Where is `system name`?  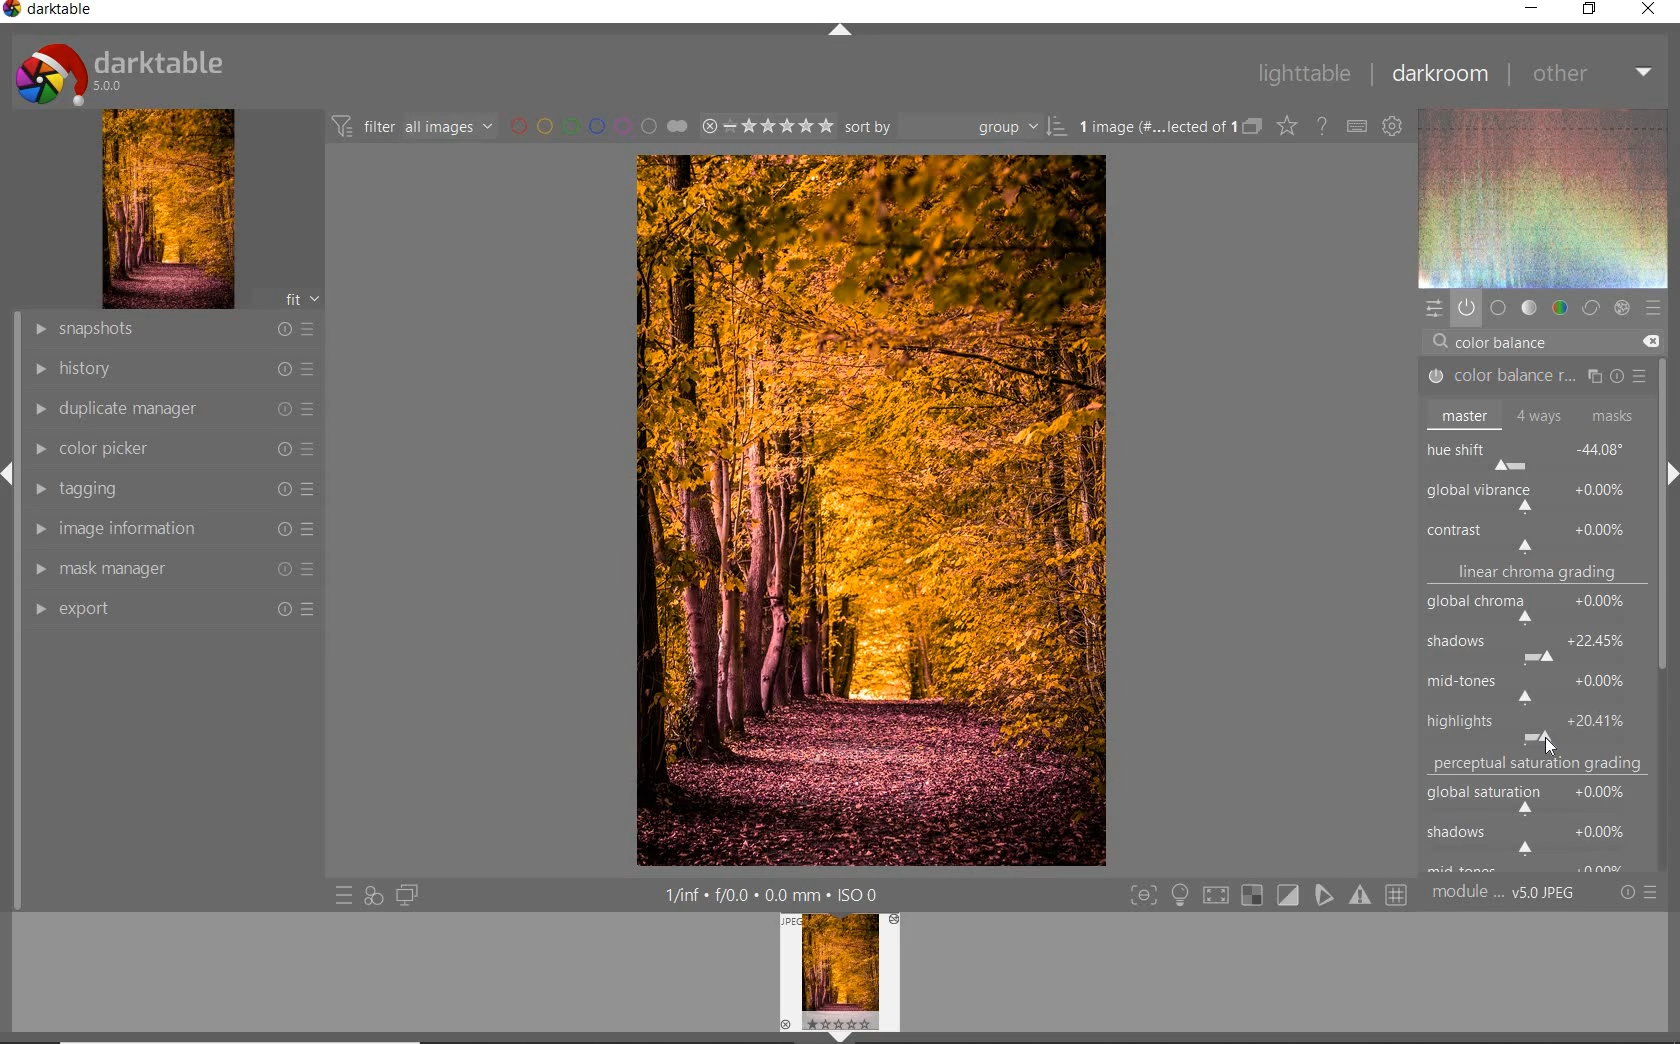 system name is located at coordinates (48, 10).